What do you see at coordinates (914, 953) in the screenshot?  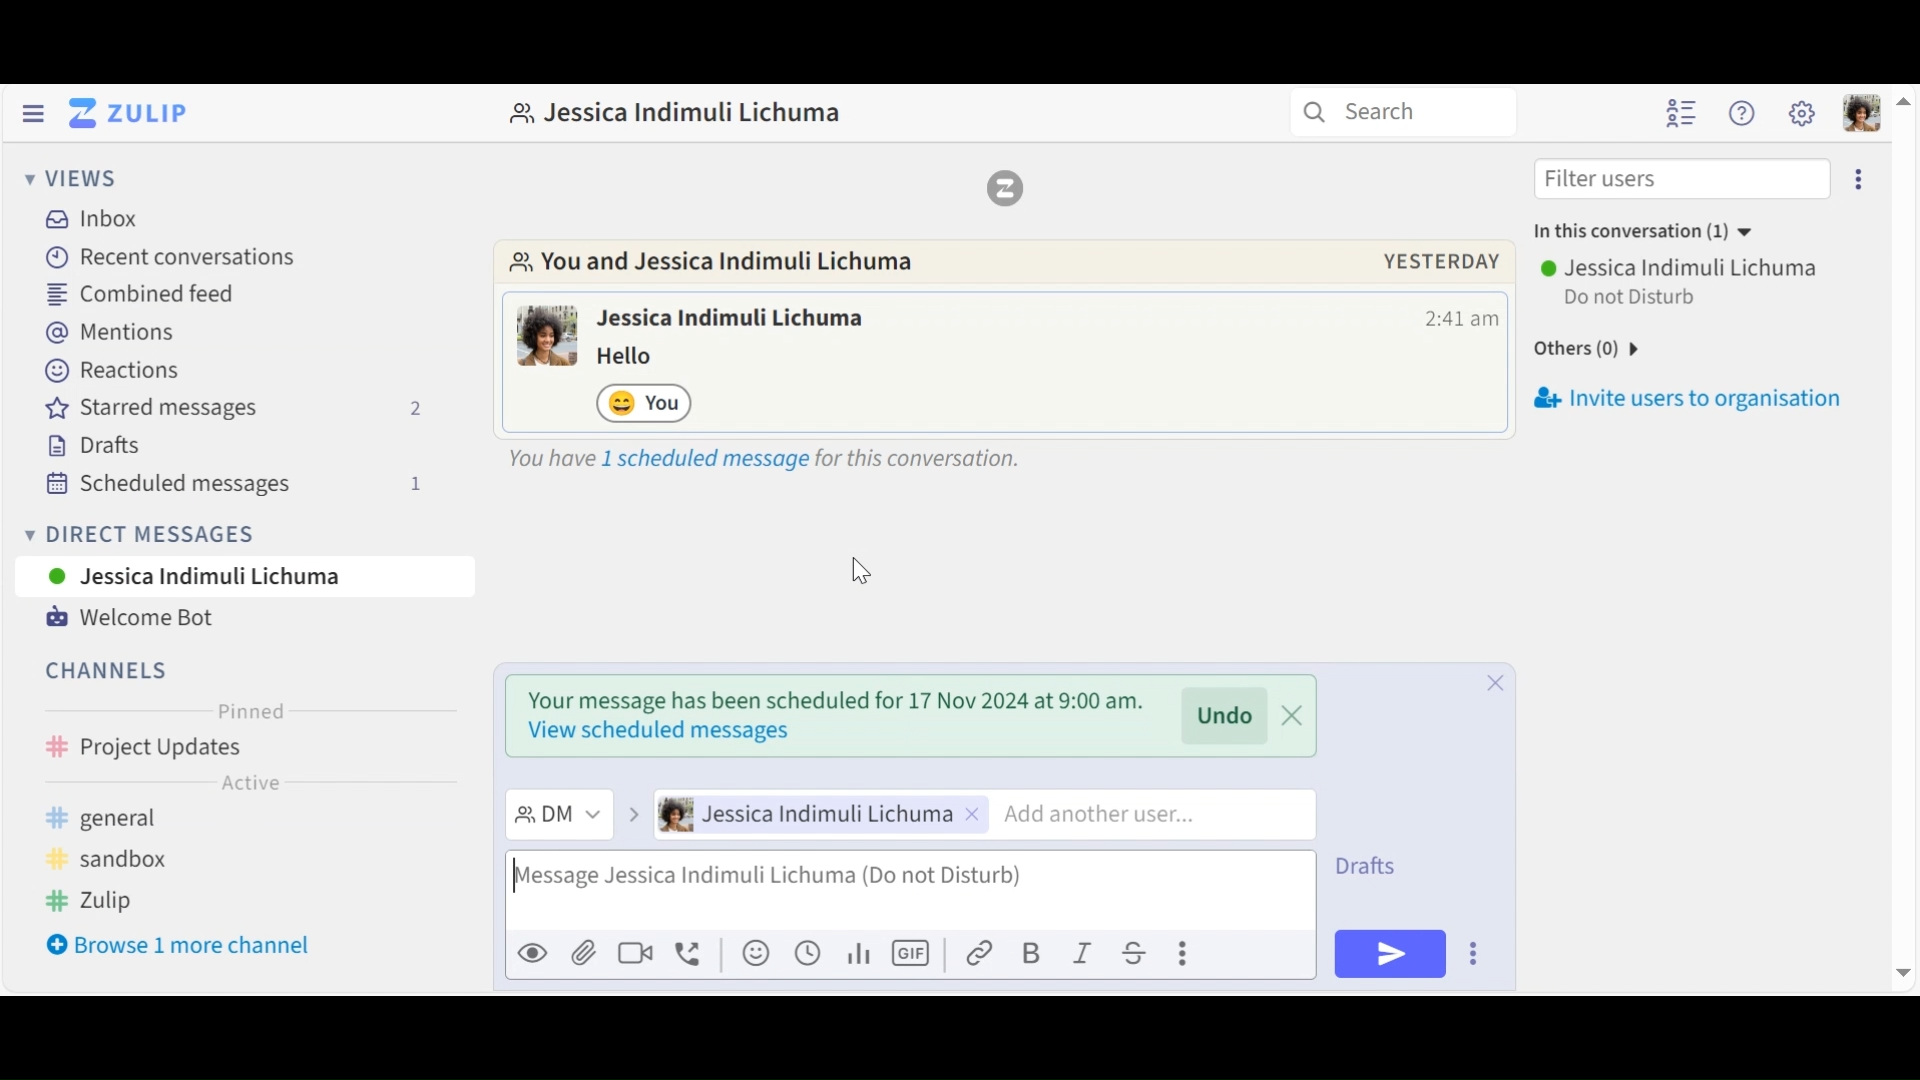 I see `Add GIF` at bounding box center [914, 953].